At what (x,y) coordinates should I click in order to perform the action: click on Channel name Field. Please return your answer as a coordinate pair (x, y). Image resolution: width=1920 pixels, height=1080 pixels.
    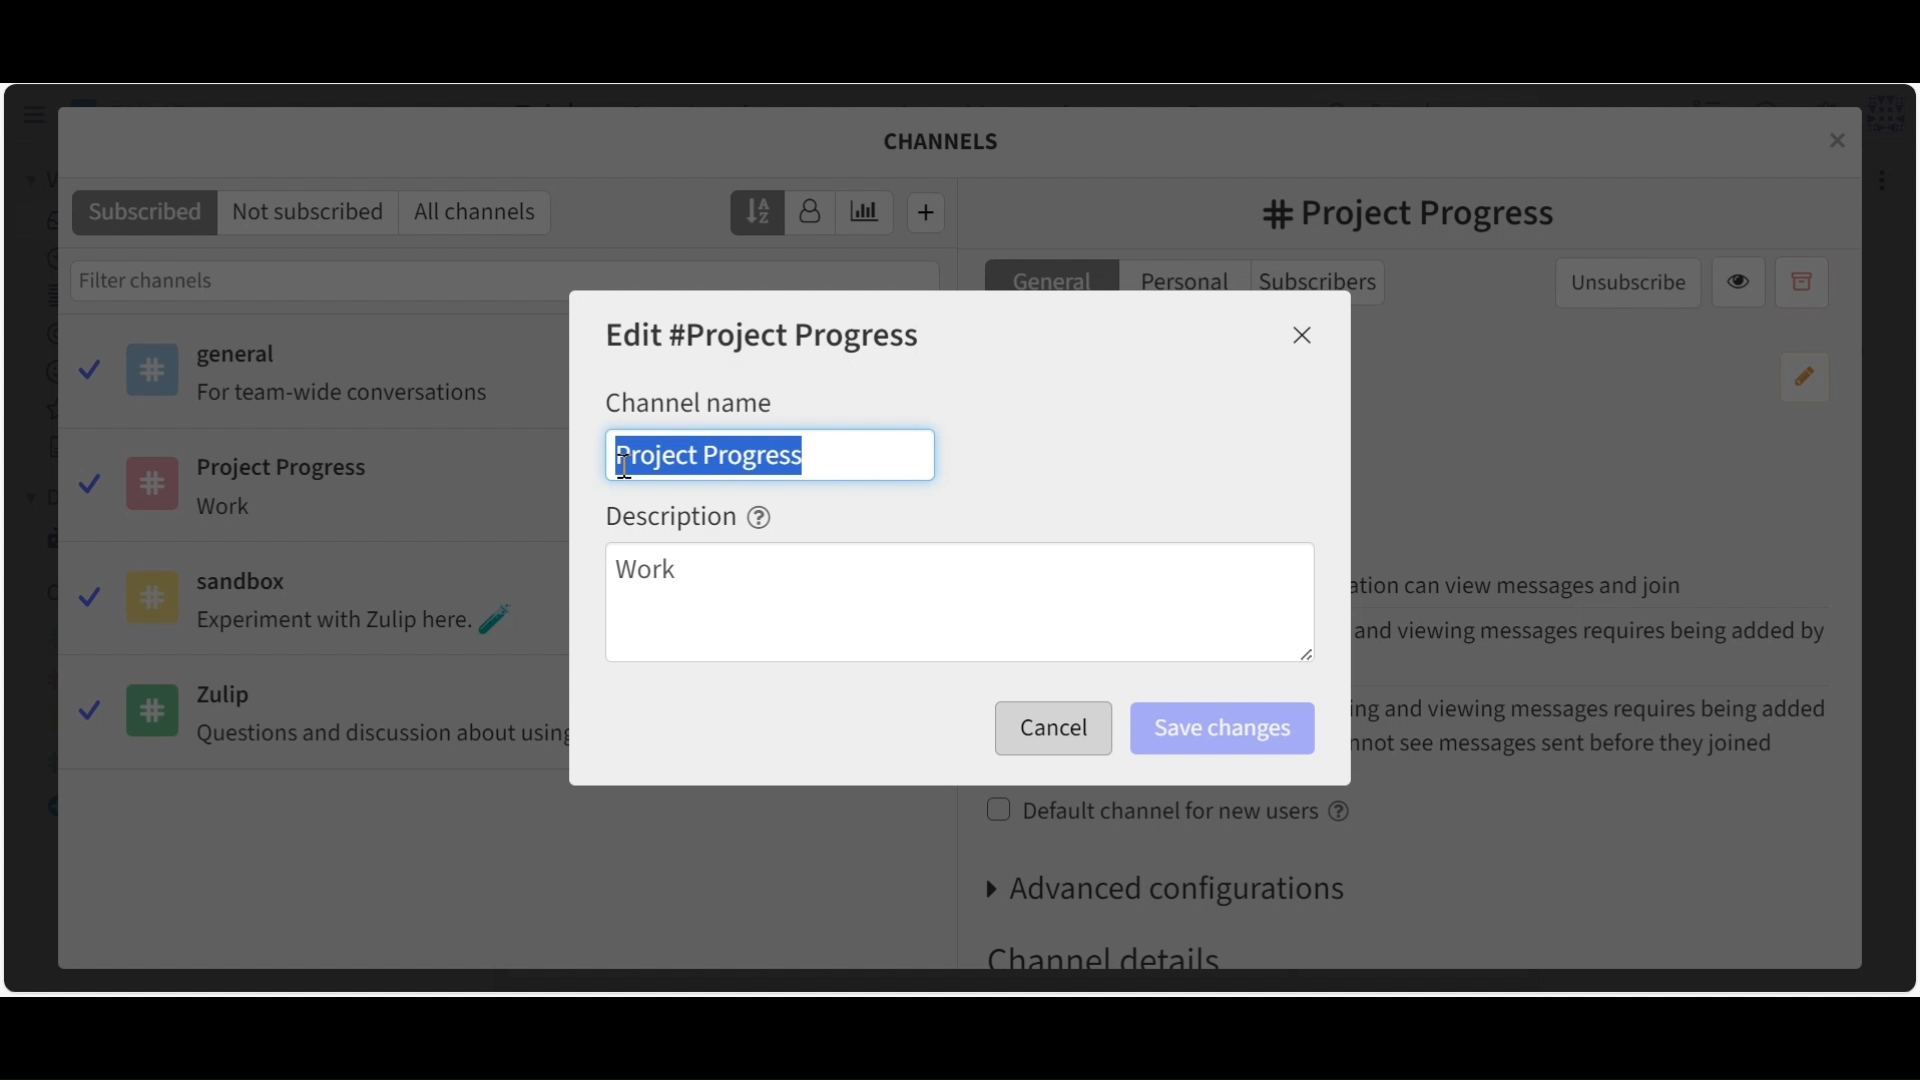
    Looking at the image, I should click on (770, 454).